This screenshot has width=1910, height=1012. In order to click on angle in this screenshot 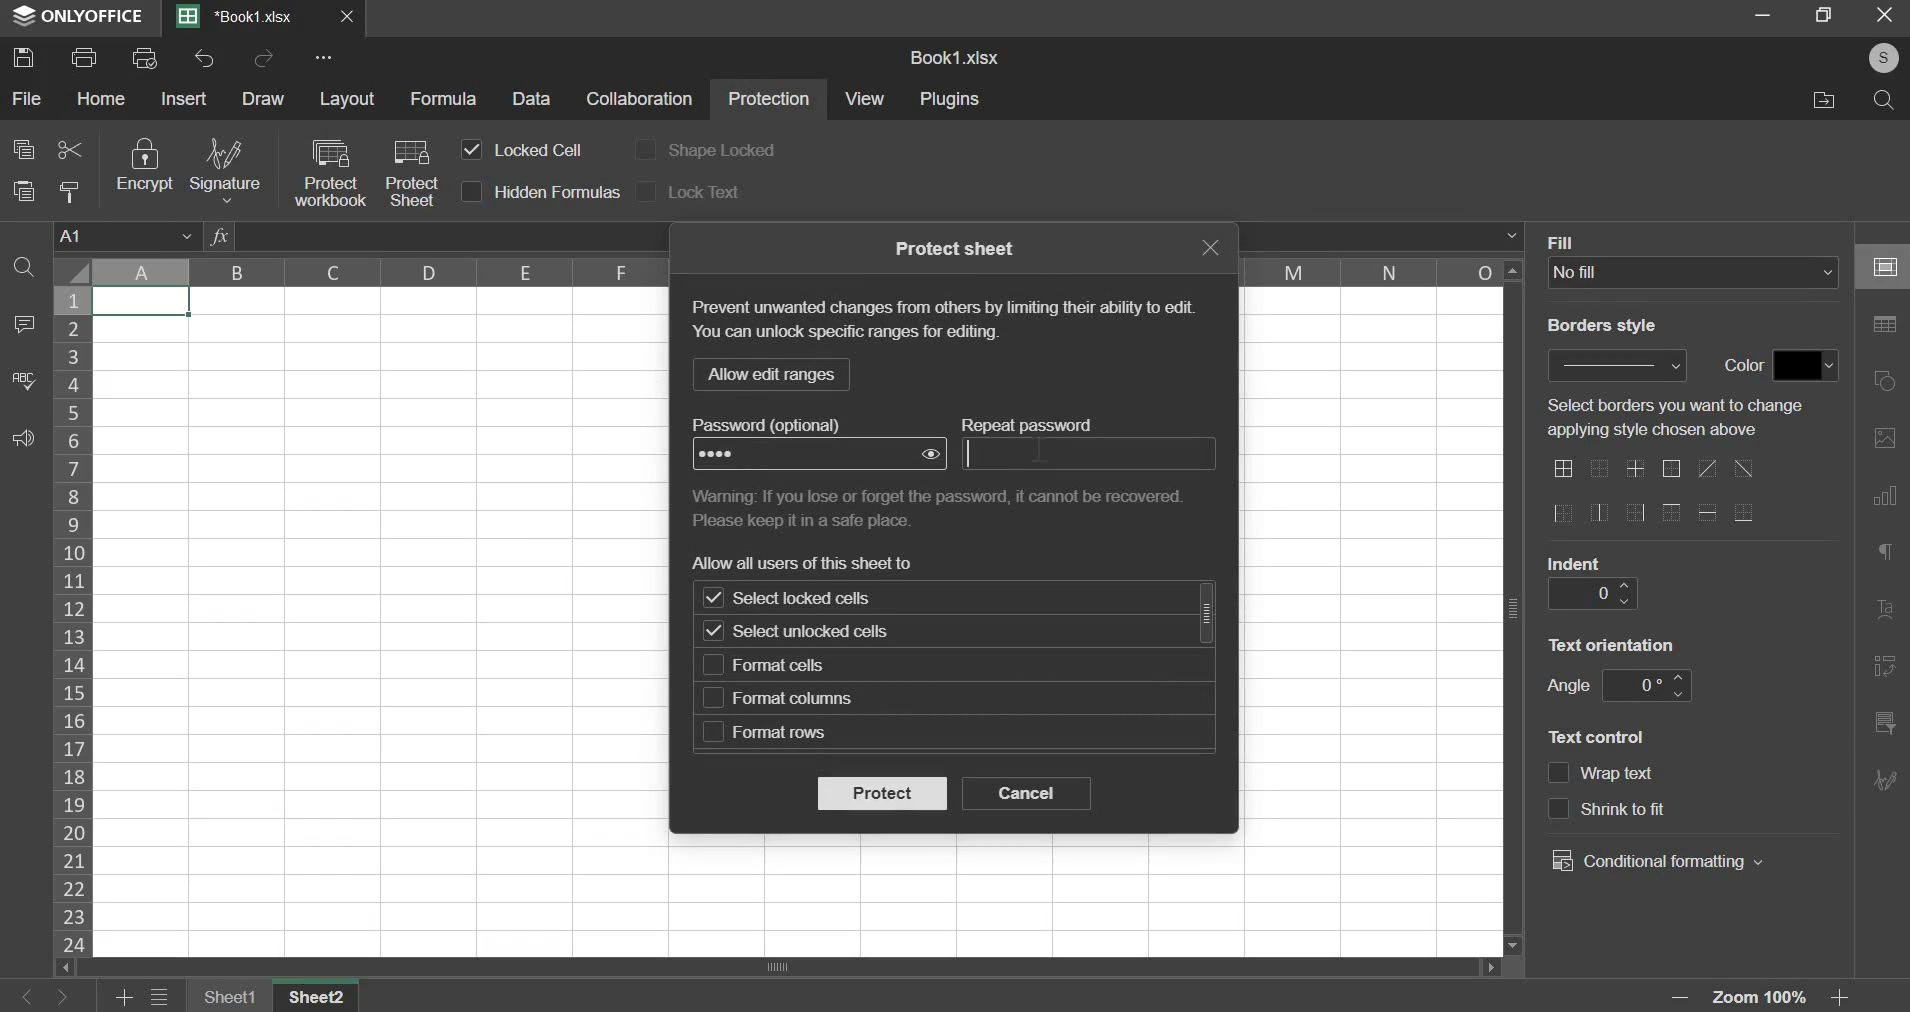, I will do `click(1567, 685)`.